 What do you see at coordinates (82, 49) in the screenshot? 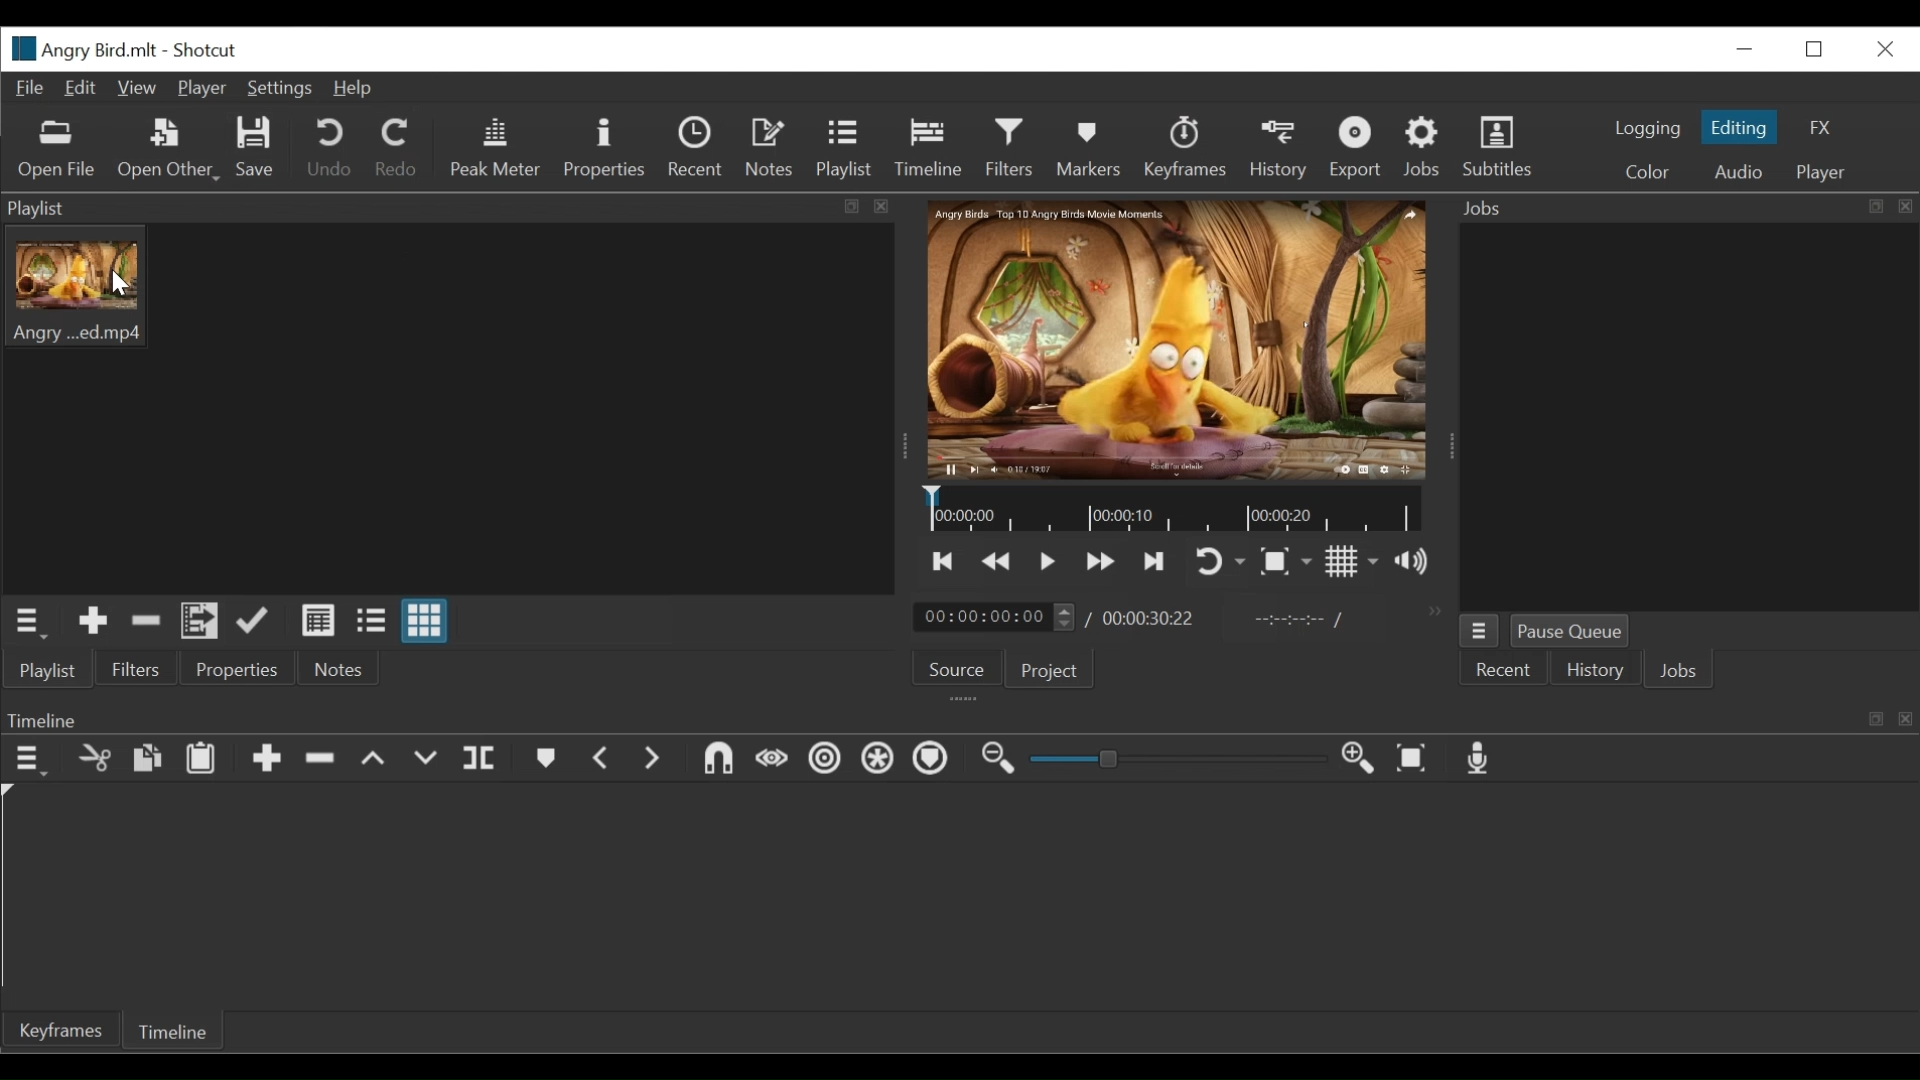
I see `File name` at bounding box center [82, 49].